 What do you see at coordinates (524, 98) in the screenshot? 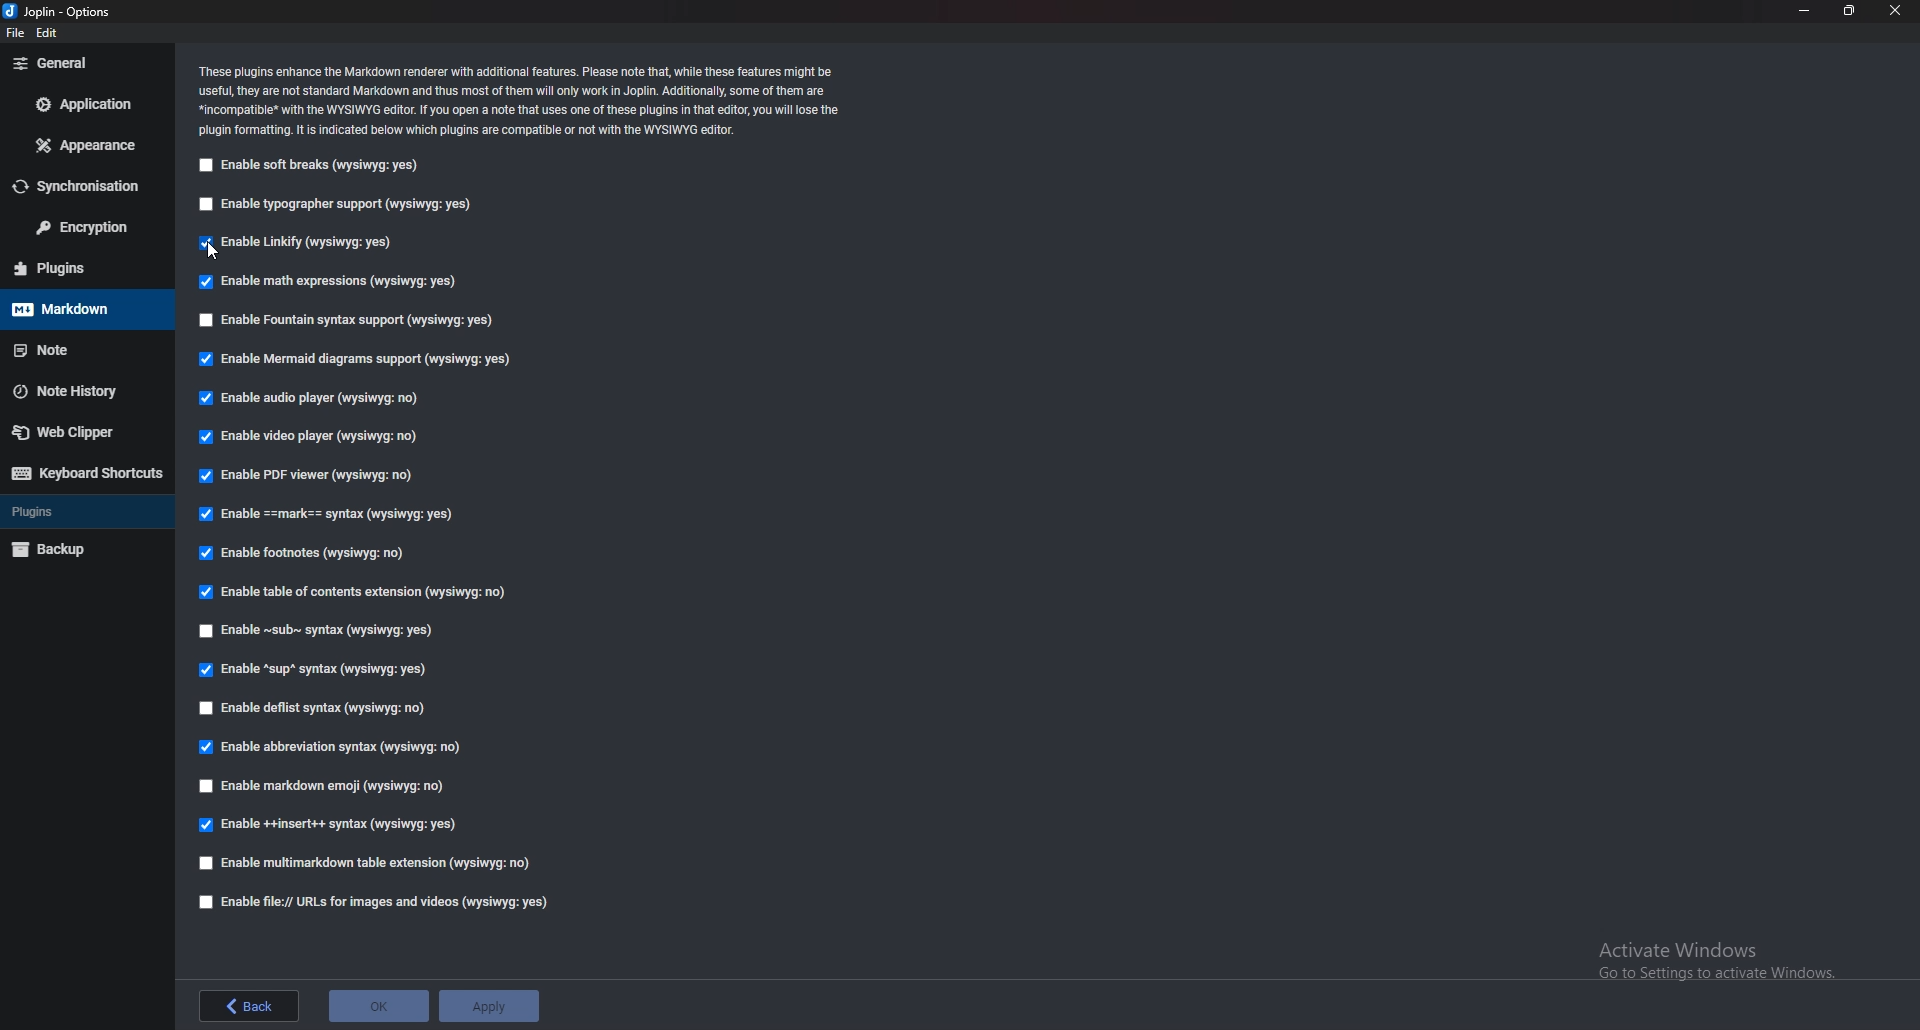
I see `Info` at bounding box center [524, 98].